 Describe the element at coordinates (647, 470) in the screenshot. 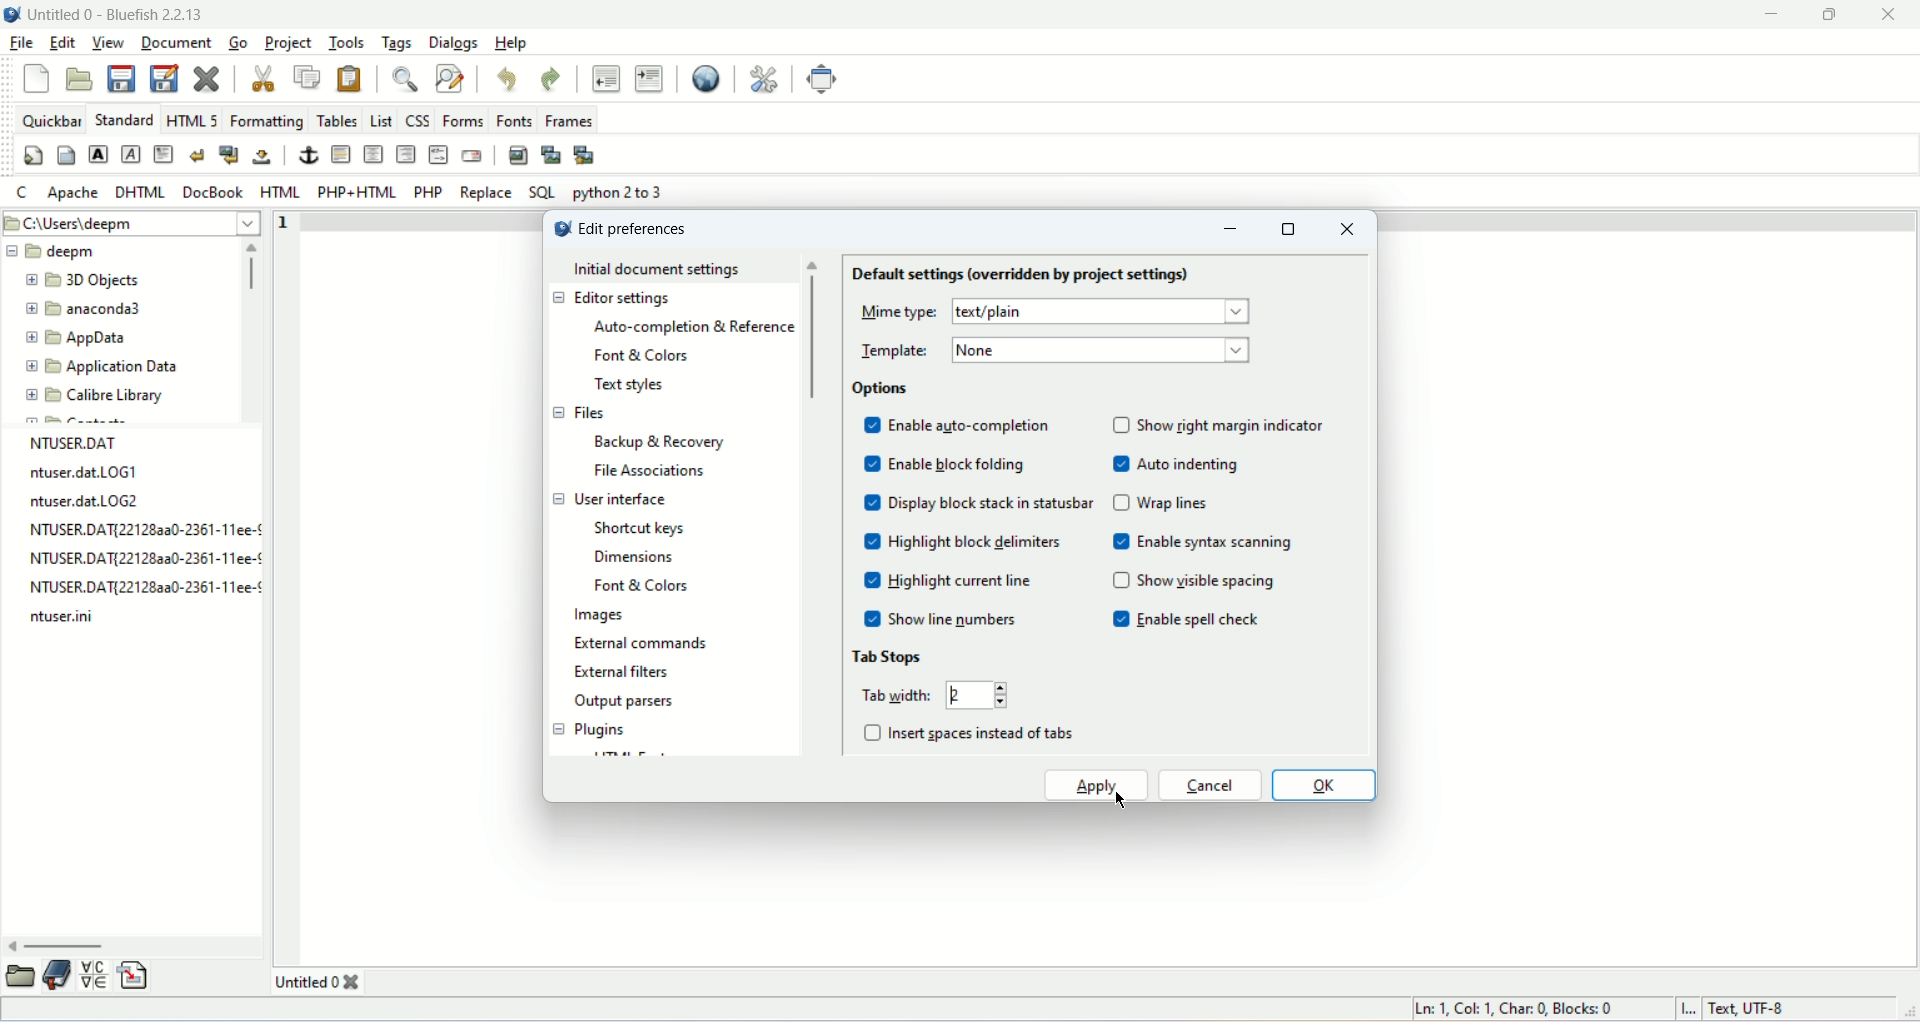

I see `file association` at that location.